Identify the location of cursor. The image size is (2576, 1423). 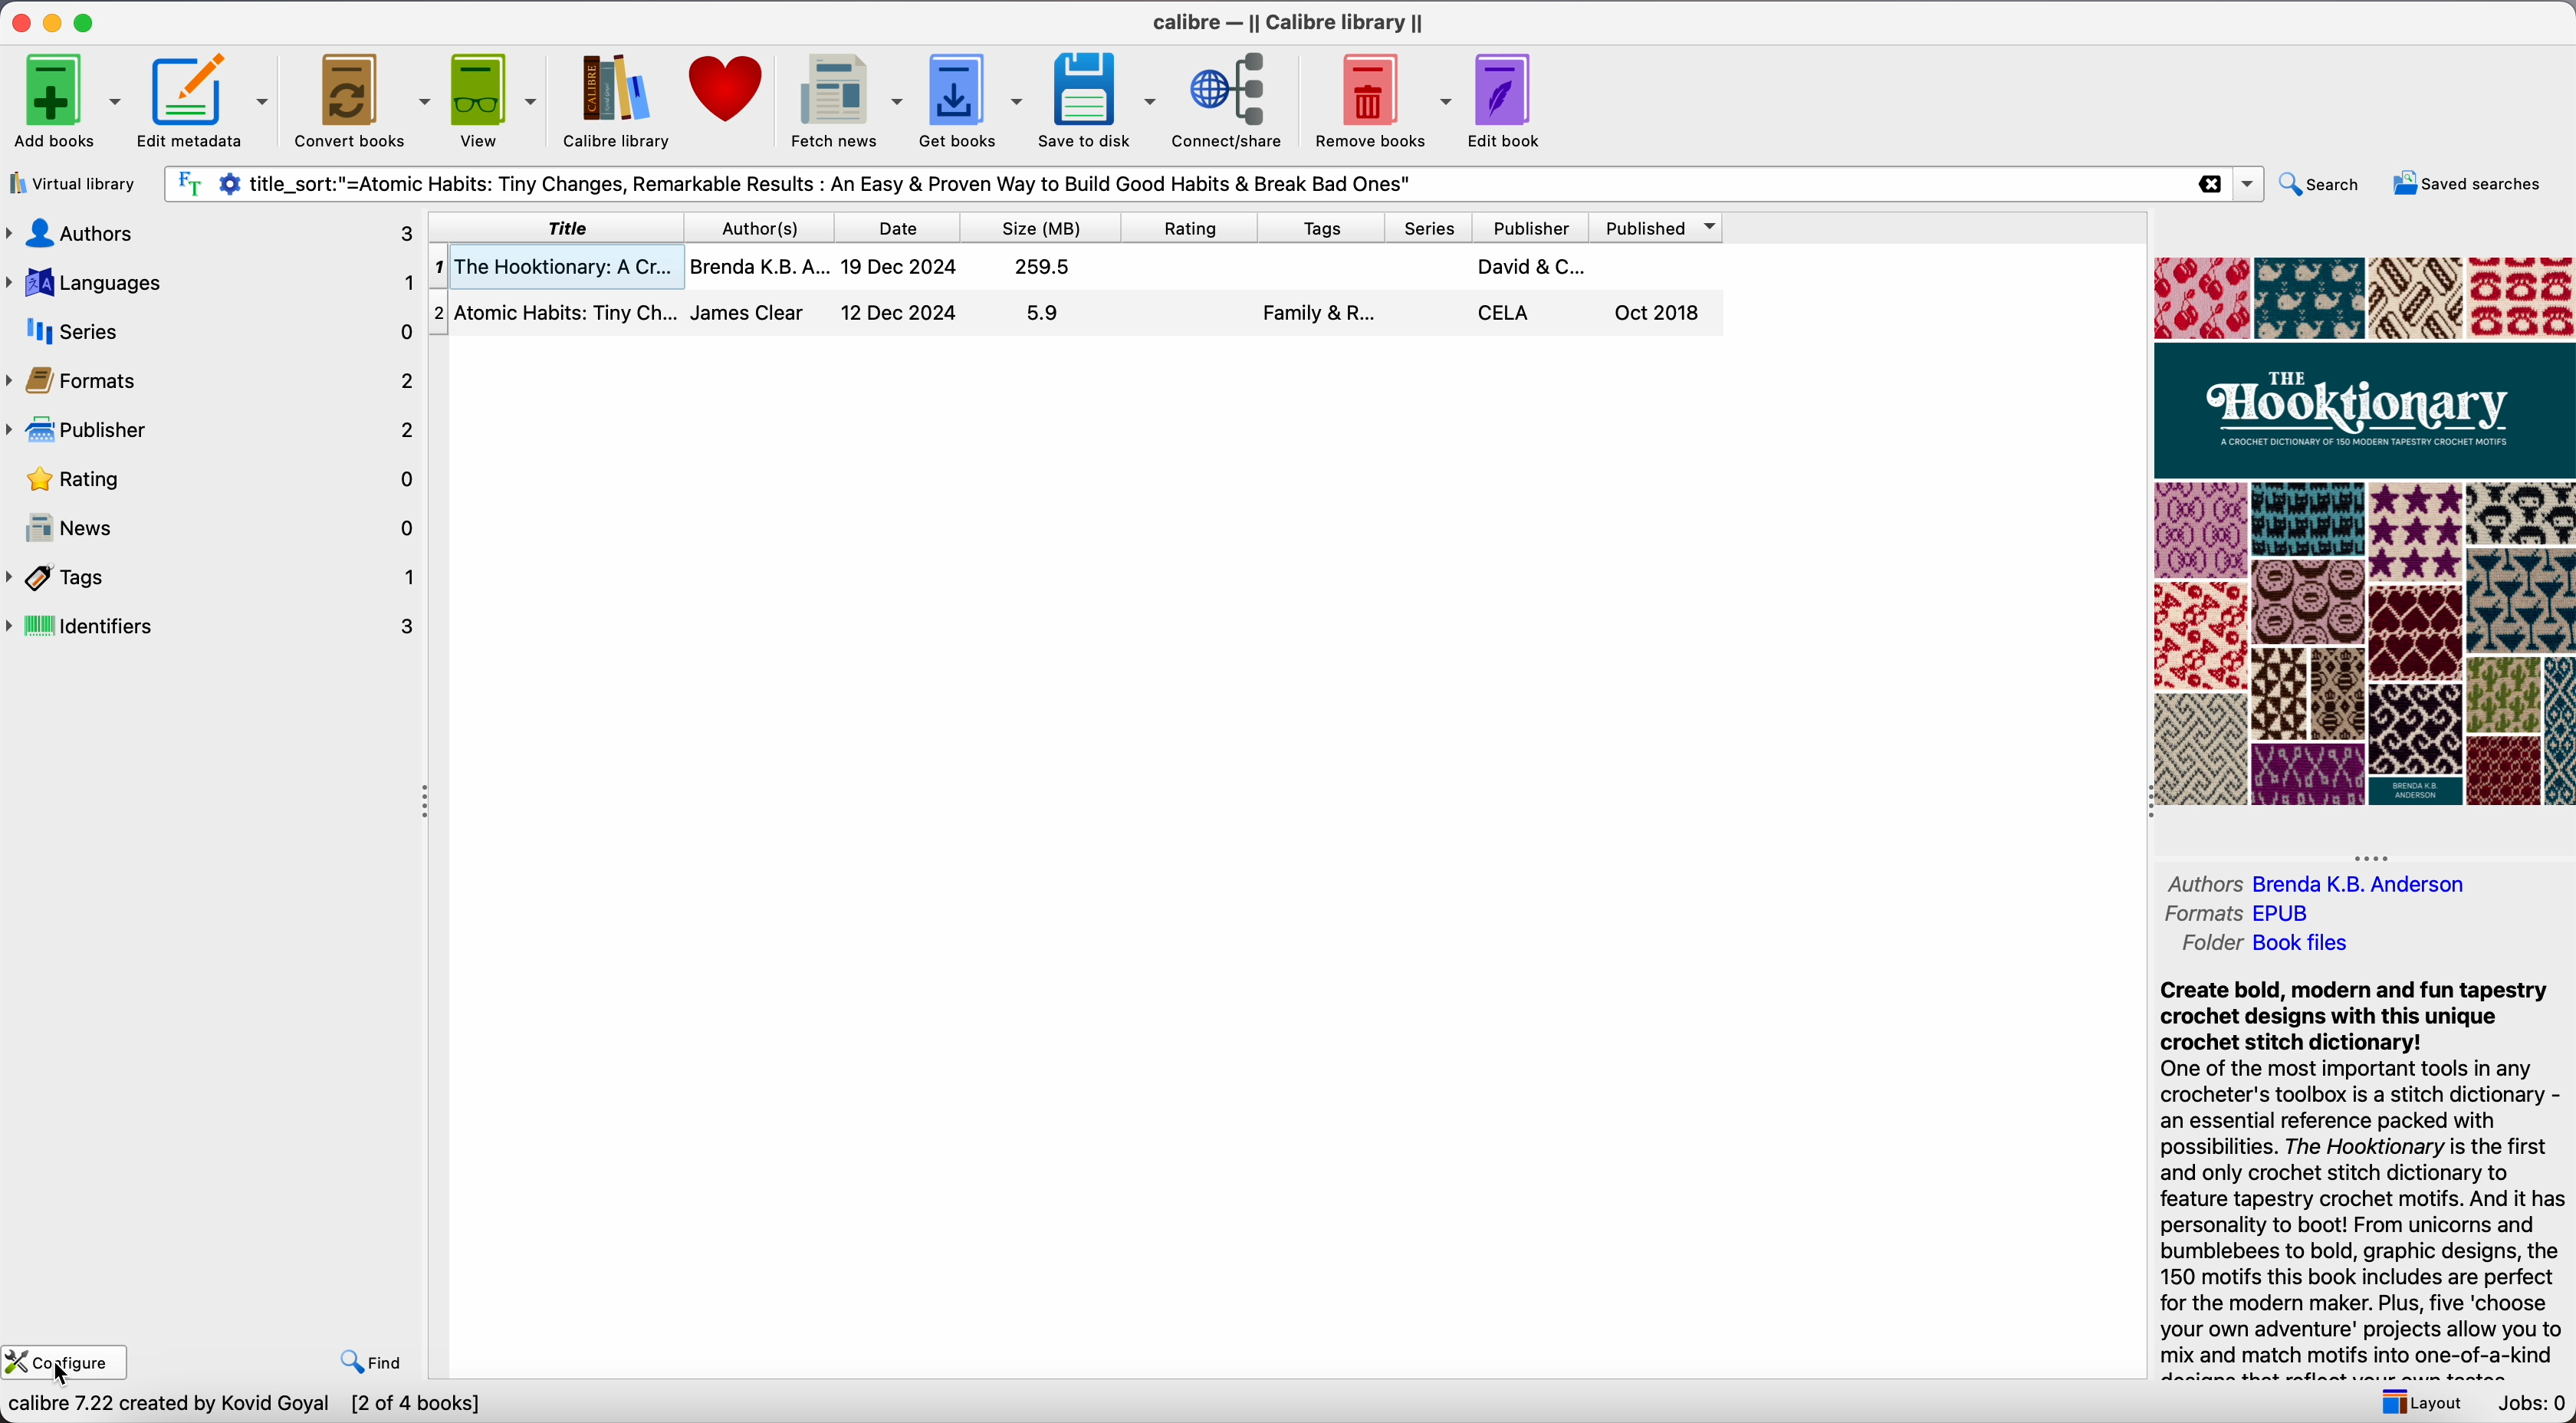
(64, 1373).